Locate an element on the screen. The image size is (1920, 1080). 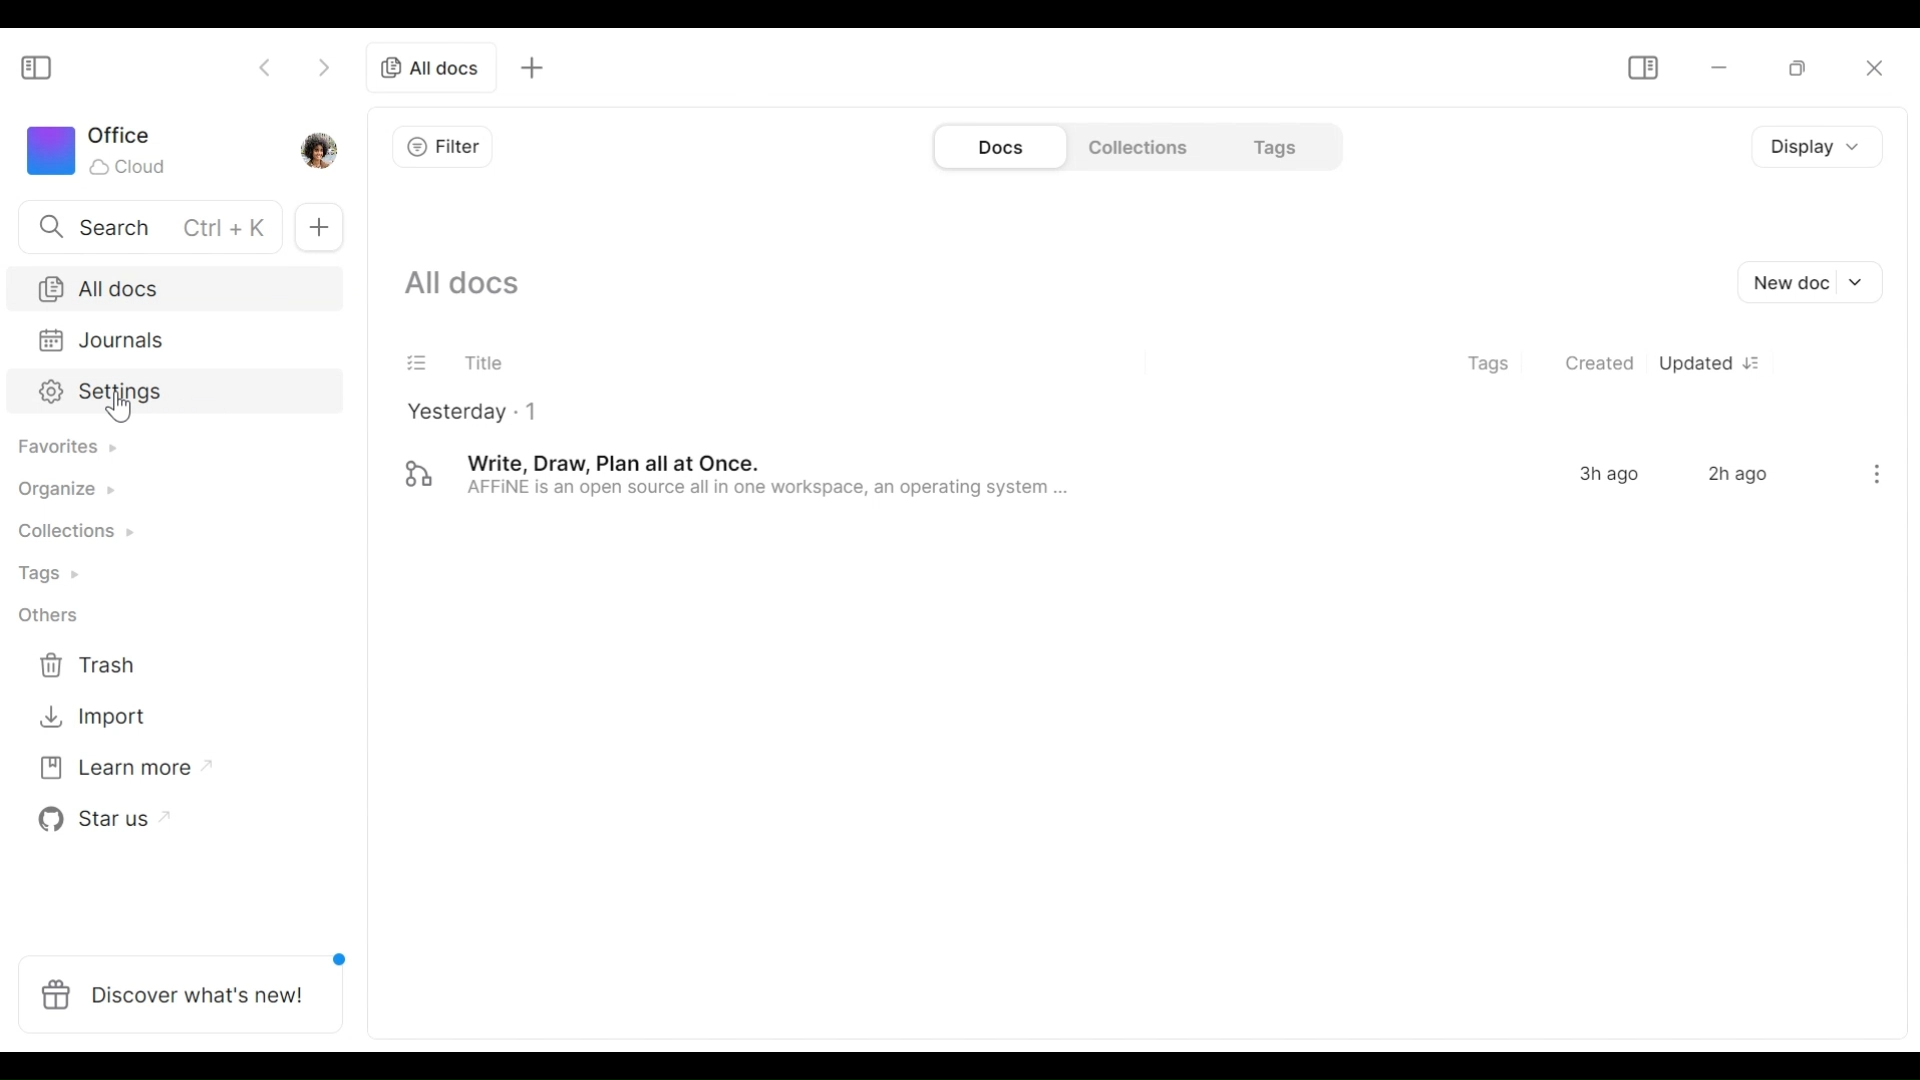
Add is located at coordinates (529, 68).